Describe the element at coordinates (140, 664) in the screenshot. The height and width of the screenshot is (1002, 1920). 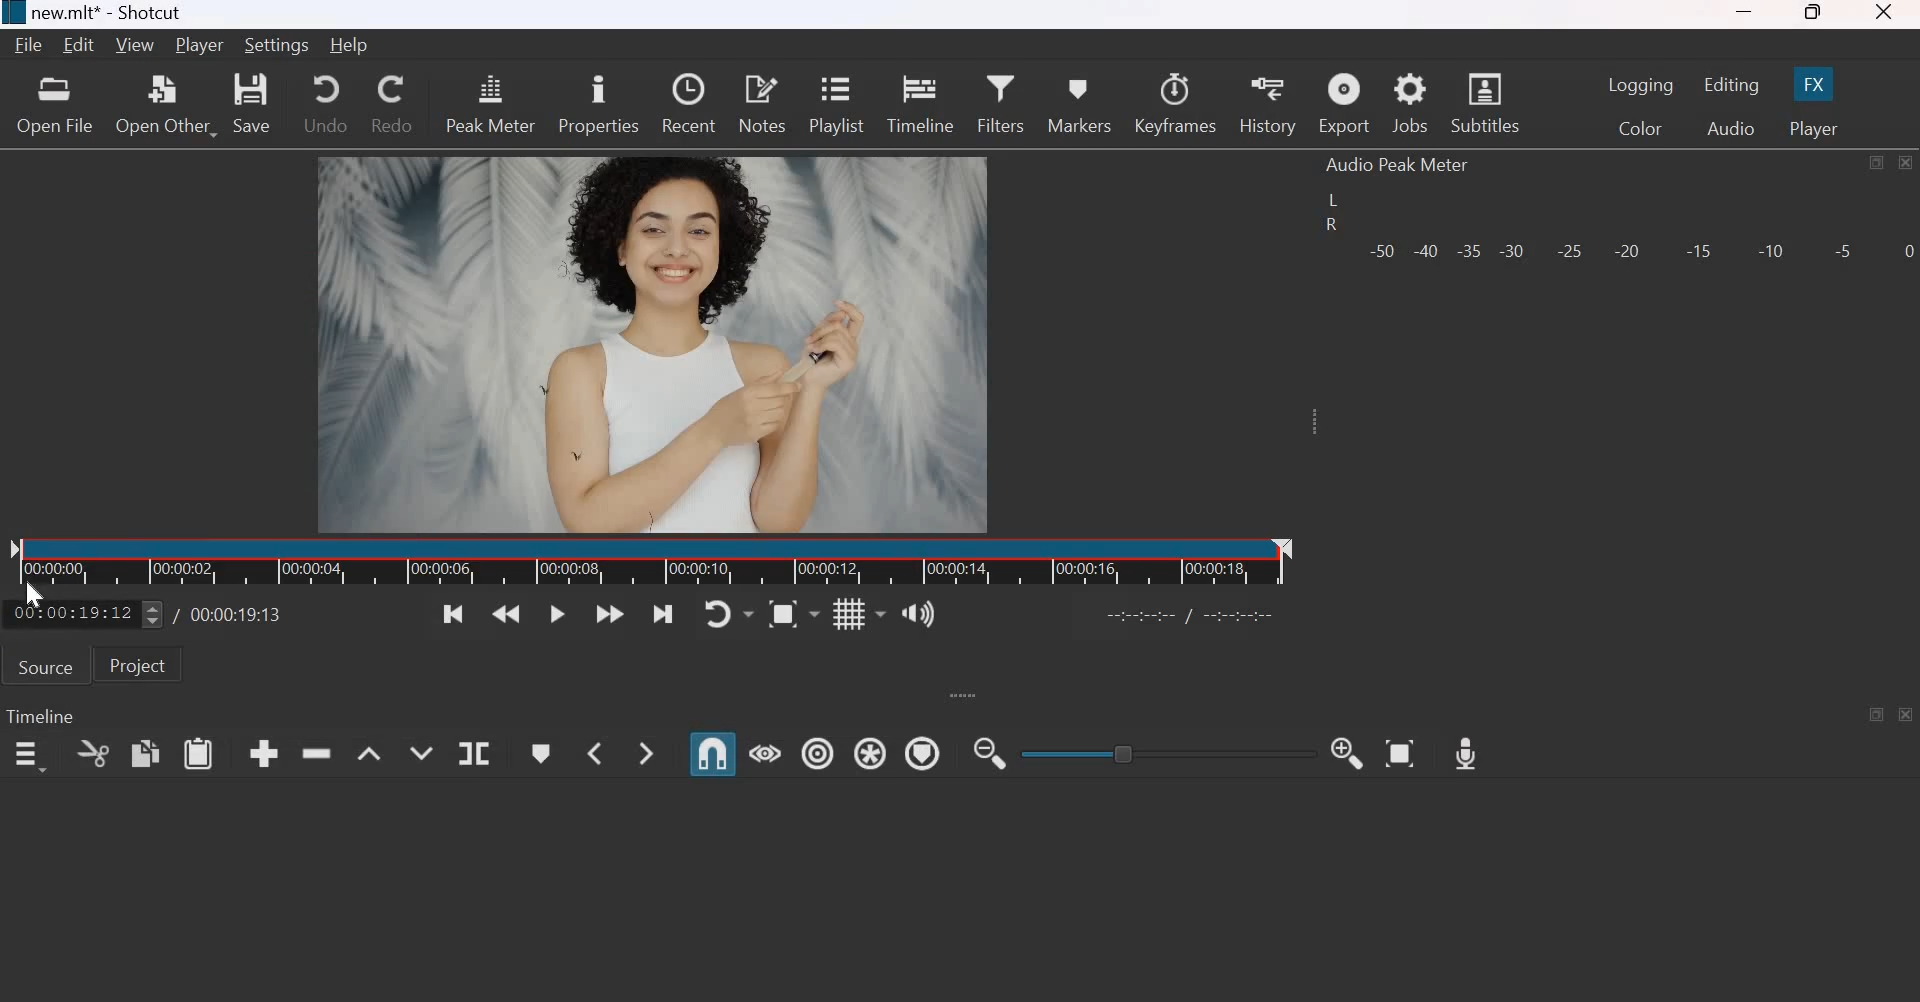
I see `Project` at that location.